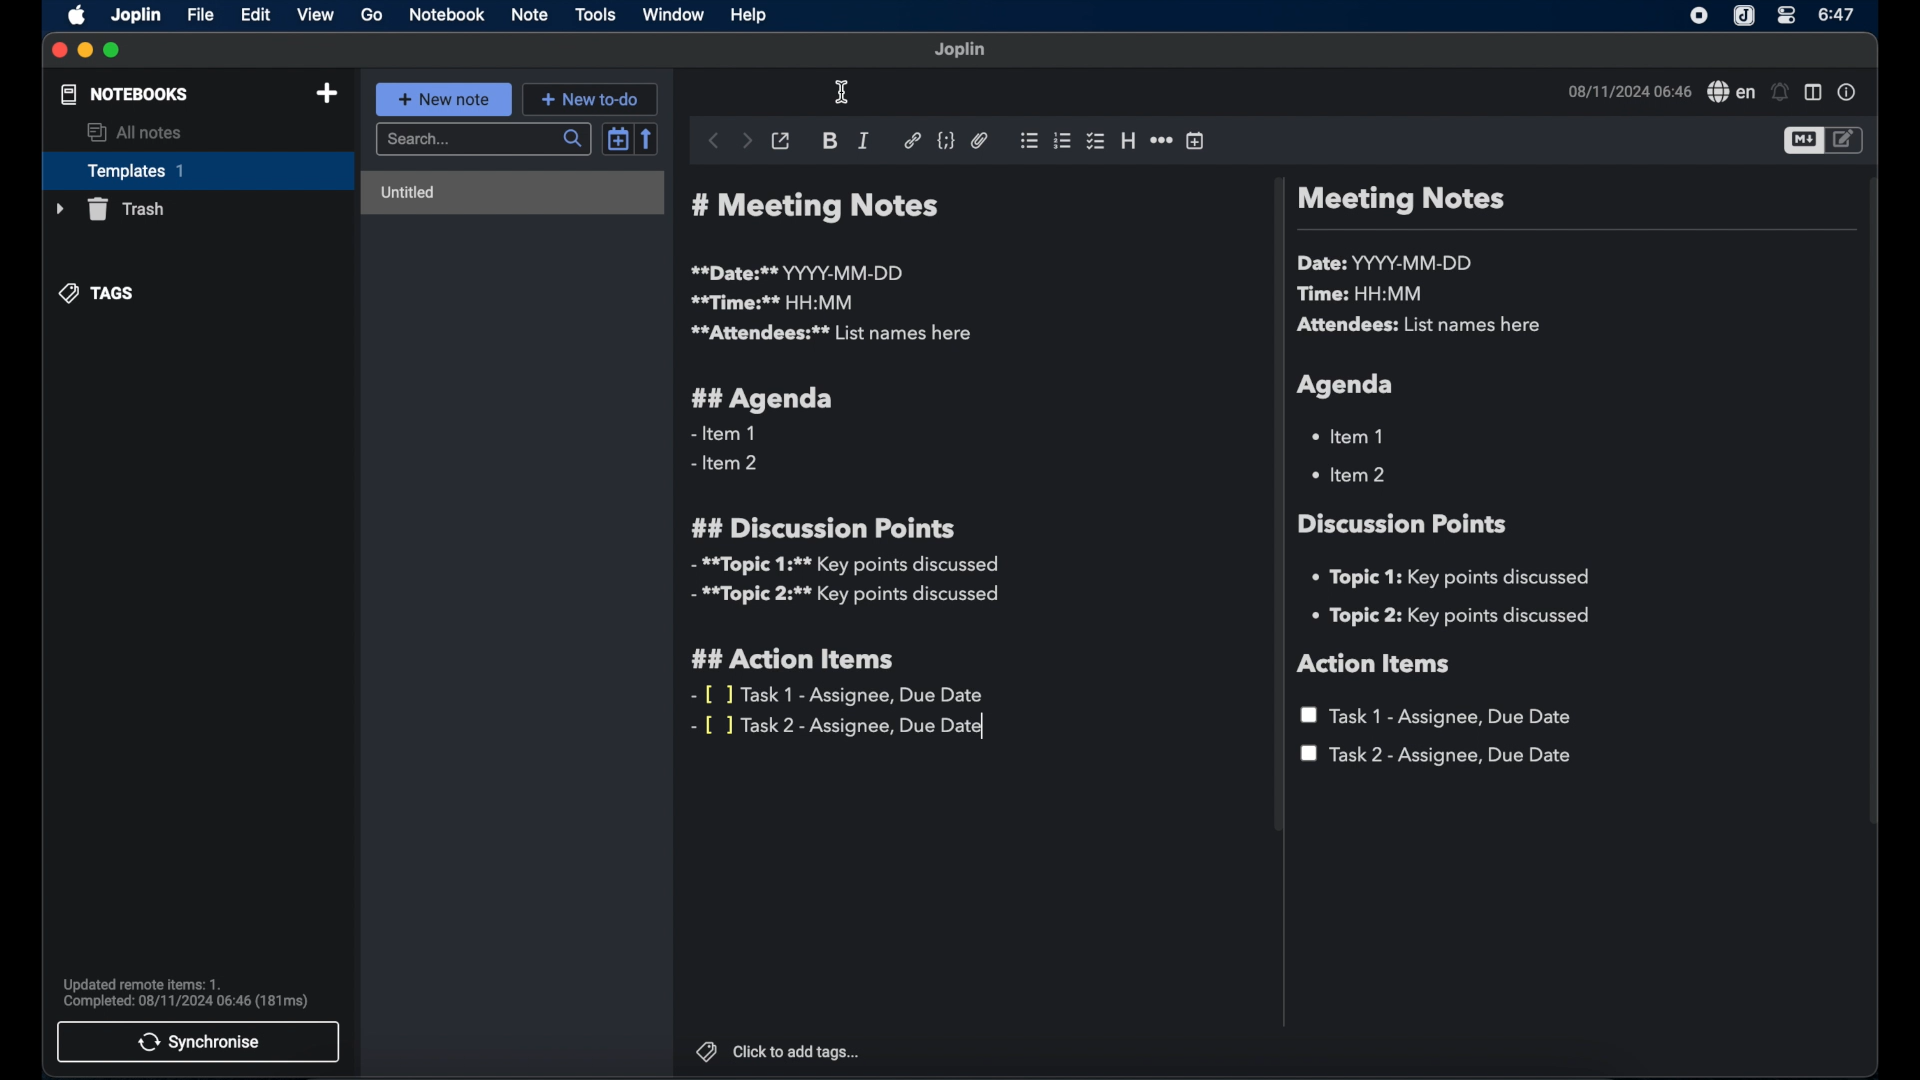 This screenshot has height=1080, width=1920. Describe the element at coordinates (726, 464) in the screenshot. I see `- item 2` at that location.